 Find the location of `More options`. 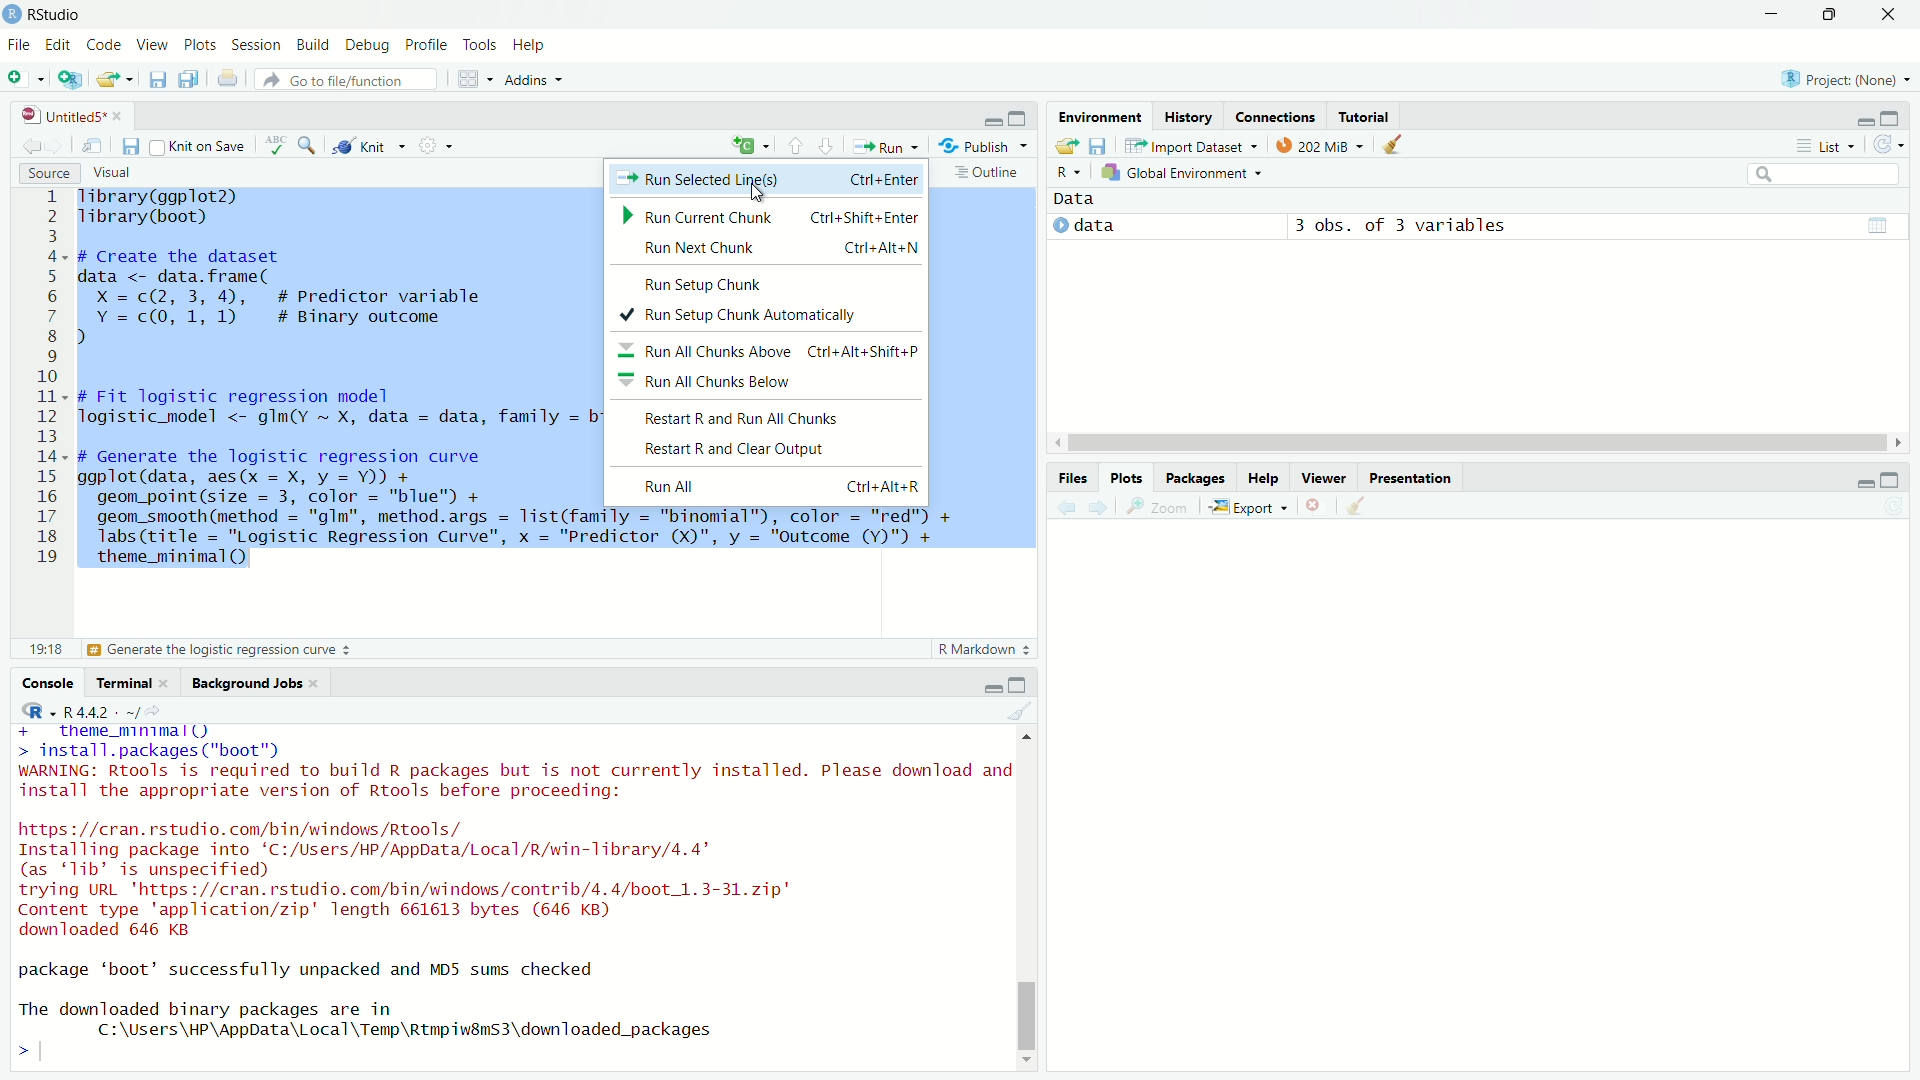

More options is located at coordinates (437, 144).